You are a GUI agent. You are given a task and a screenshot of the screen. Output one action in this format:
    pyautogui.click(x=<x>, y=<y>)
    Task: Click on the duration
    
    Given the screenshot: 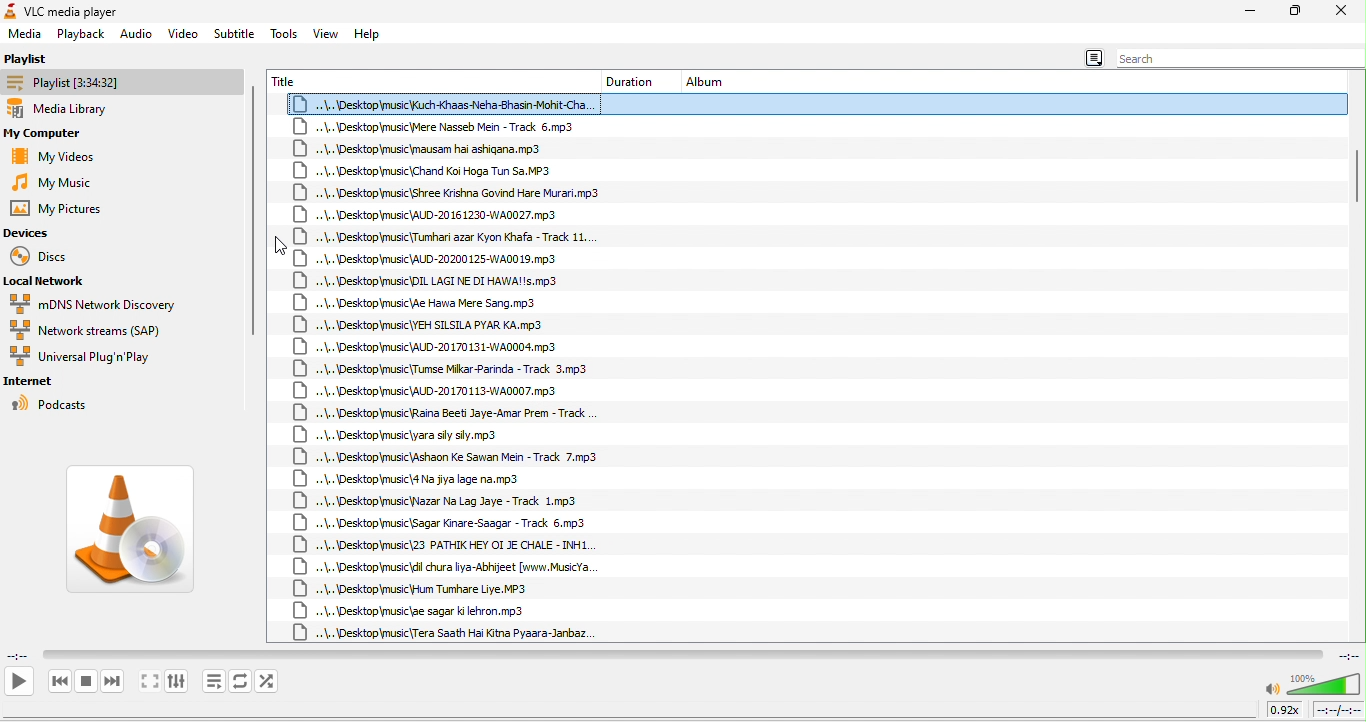 What is the action you would take?
    pyautogui.click(x=635, y=80)
    